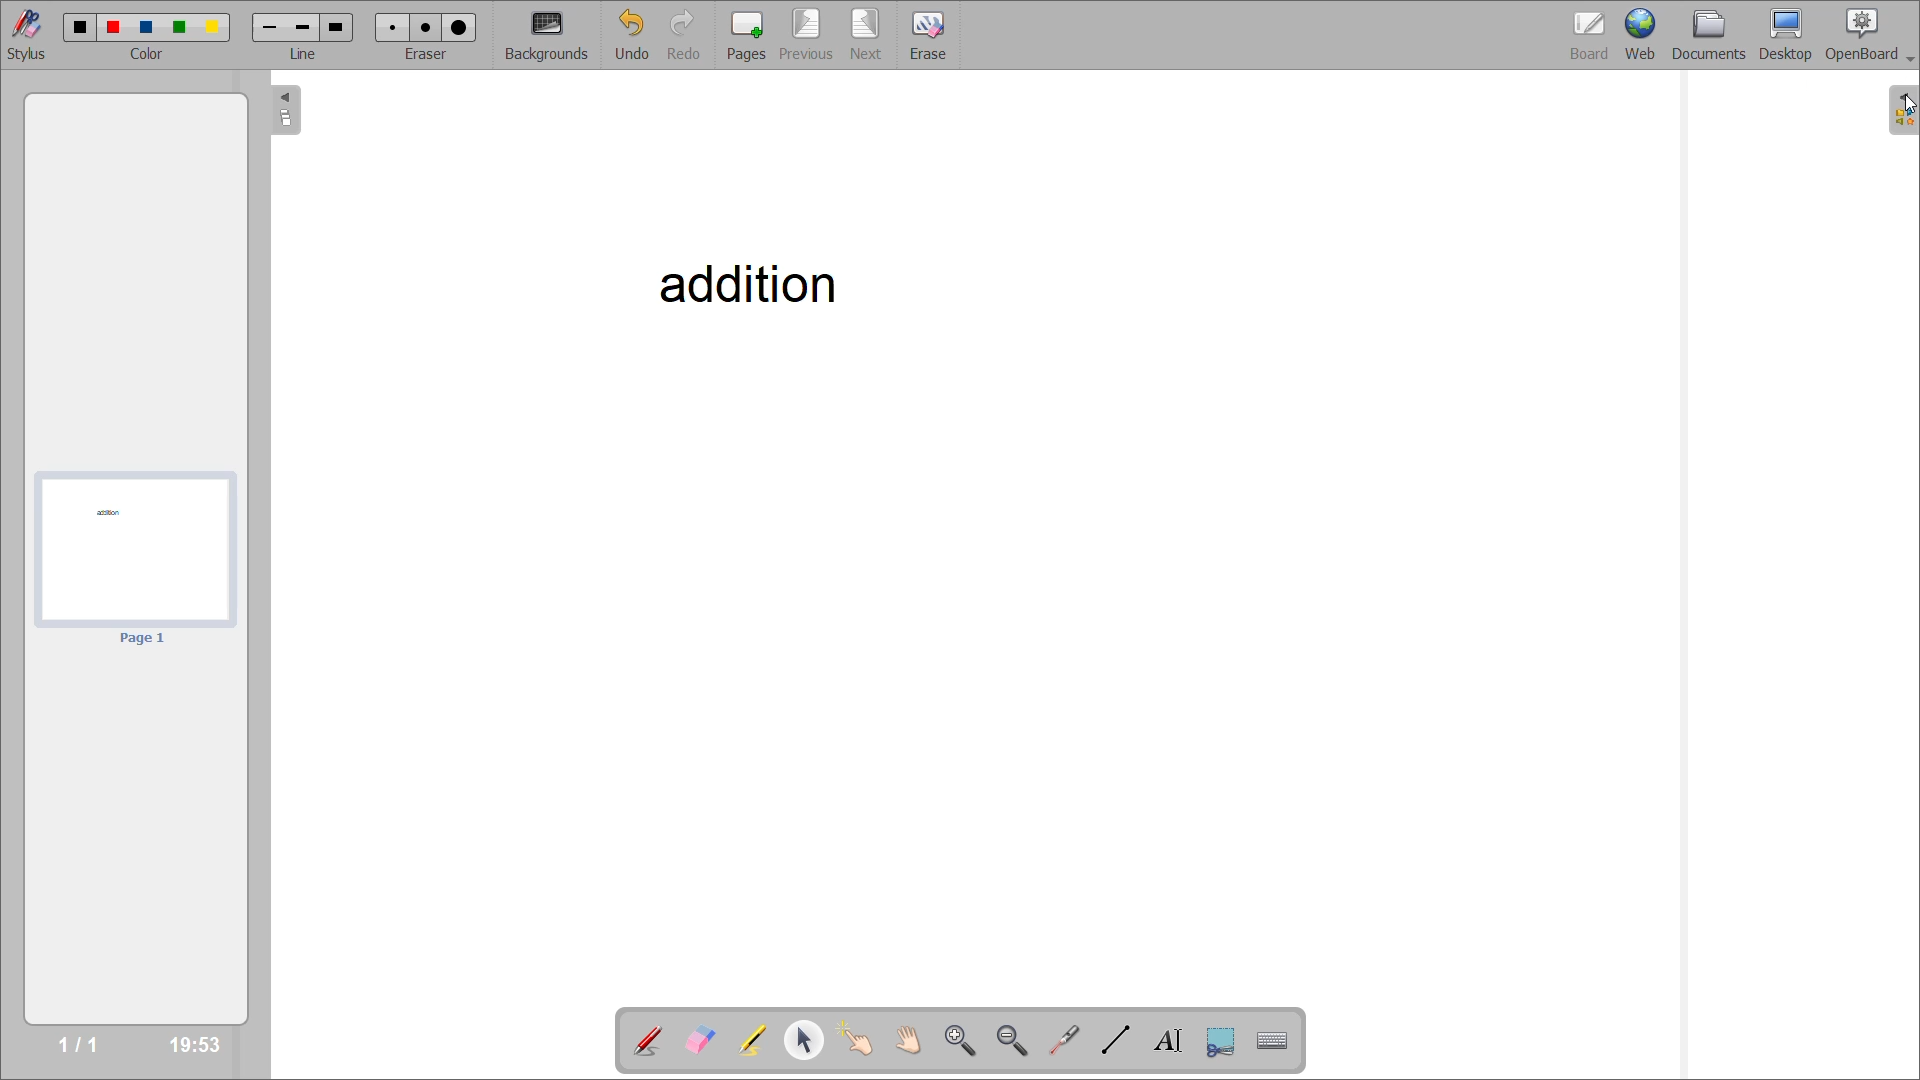 The width and height of the screenshot is (1920, 1080). What do you see at coordinates (809, 1042) in the screenshot?
I see `select and modify  objects` at bounding box center [809, 1042].